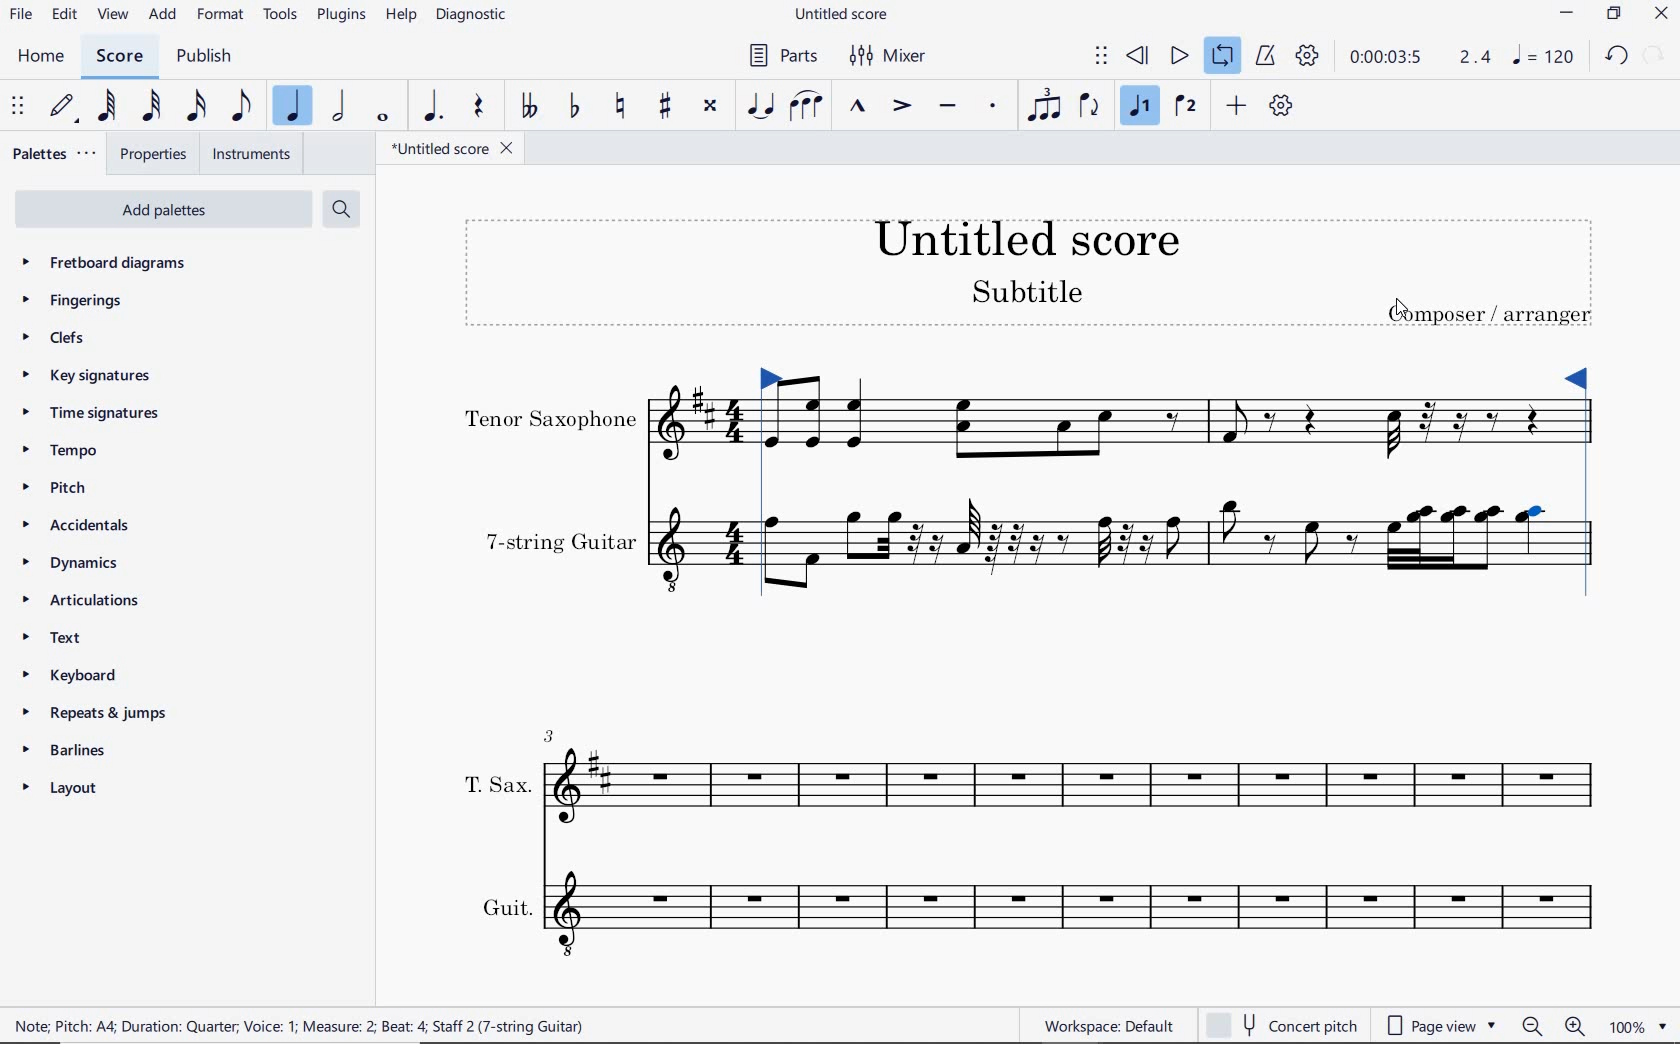 The height and width of the screenshot is (1044, 1680). What do you see at coordinates (47, 636) in the screenshot?
I see `TEXT` at bounding box center [47, 636].